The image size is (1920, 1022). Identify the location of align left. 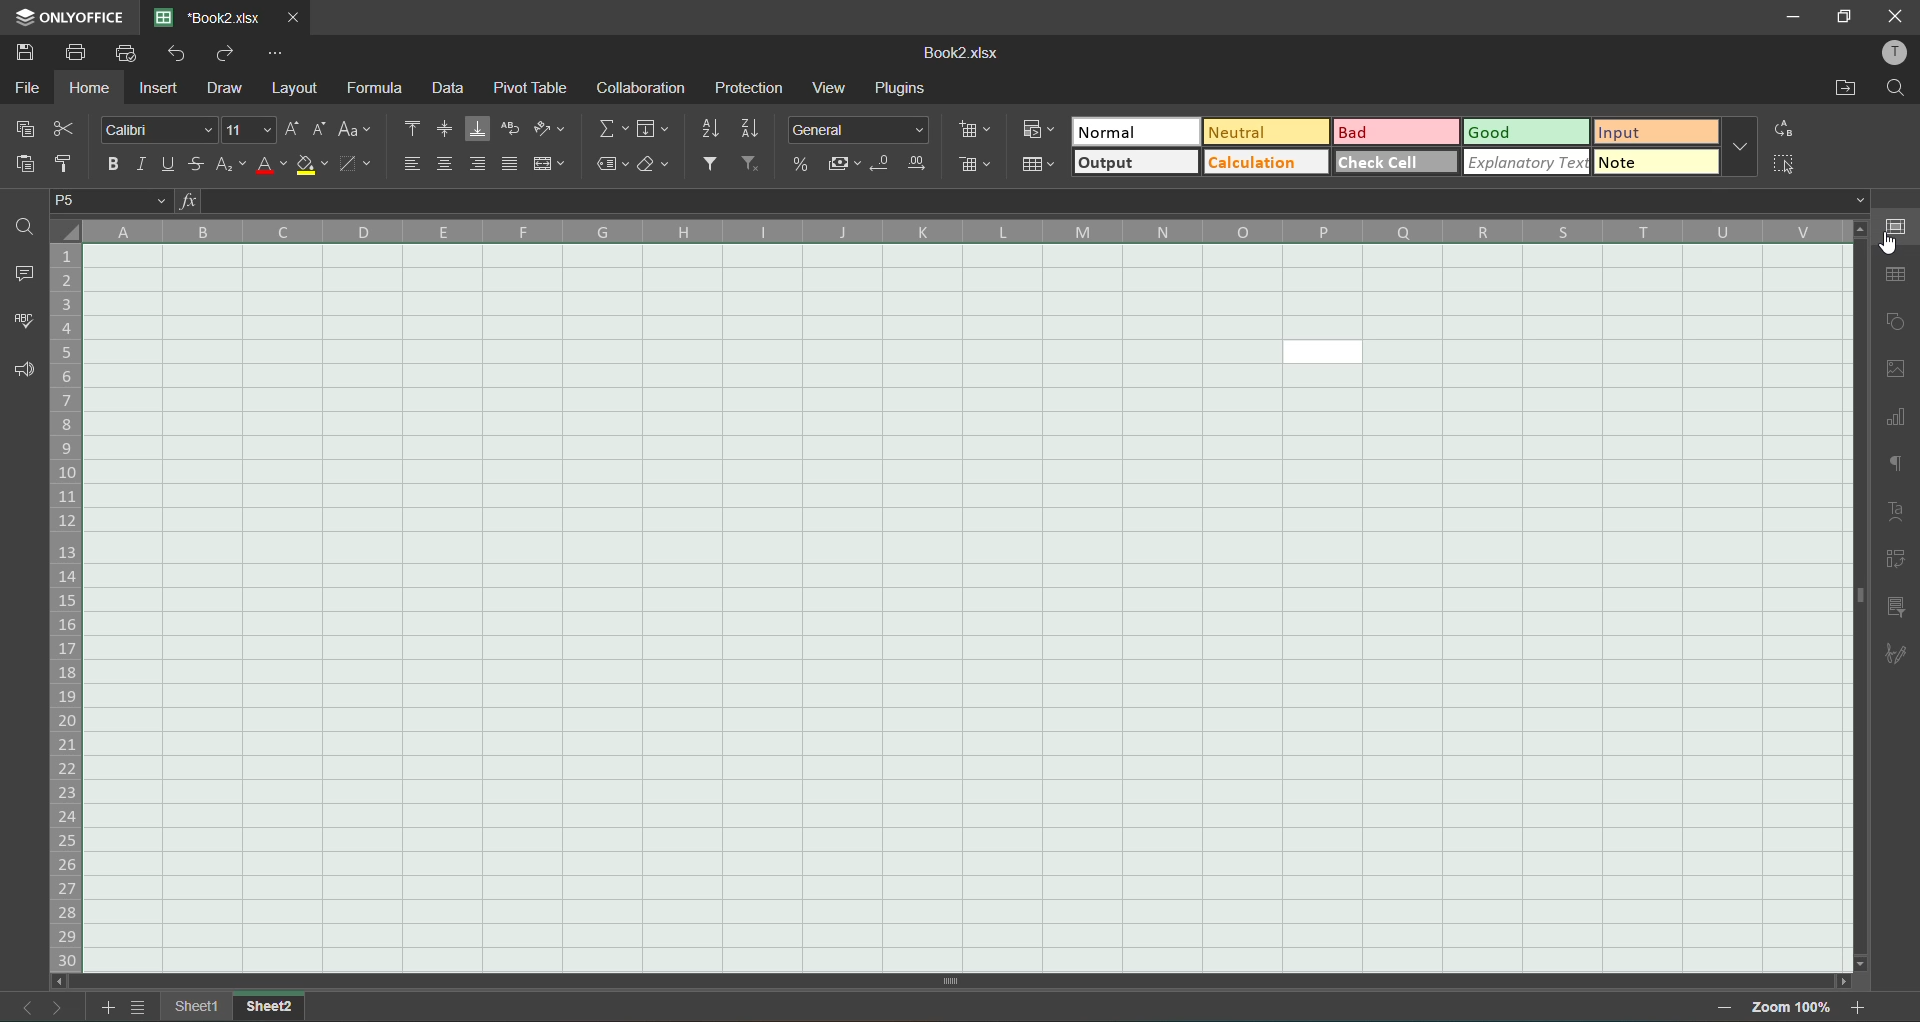
(409, 168).